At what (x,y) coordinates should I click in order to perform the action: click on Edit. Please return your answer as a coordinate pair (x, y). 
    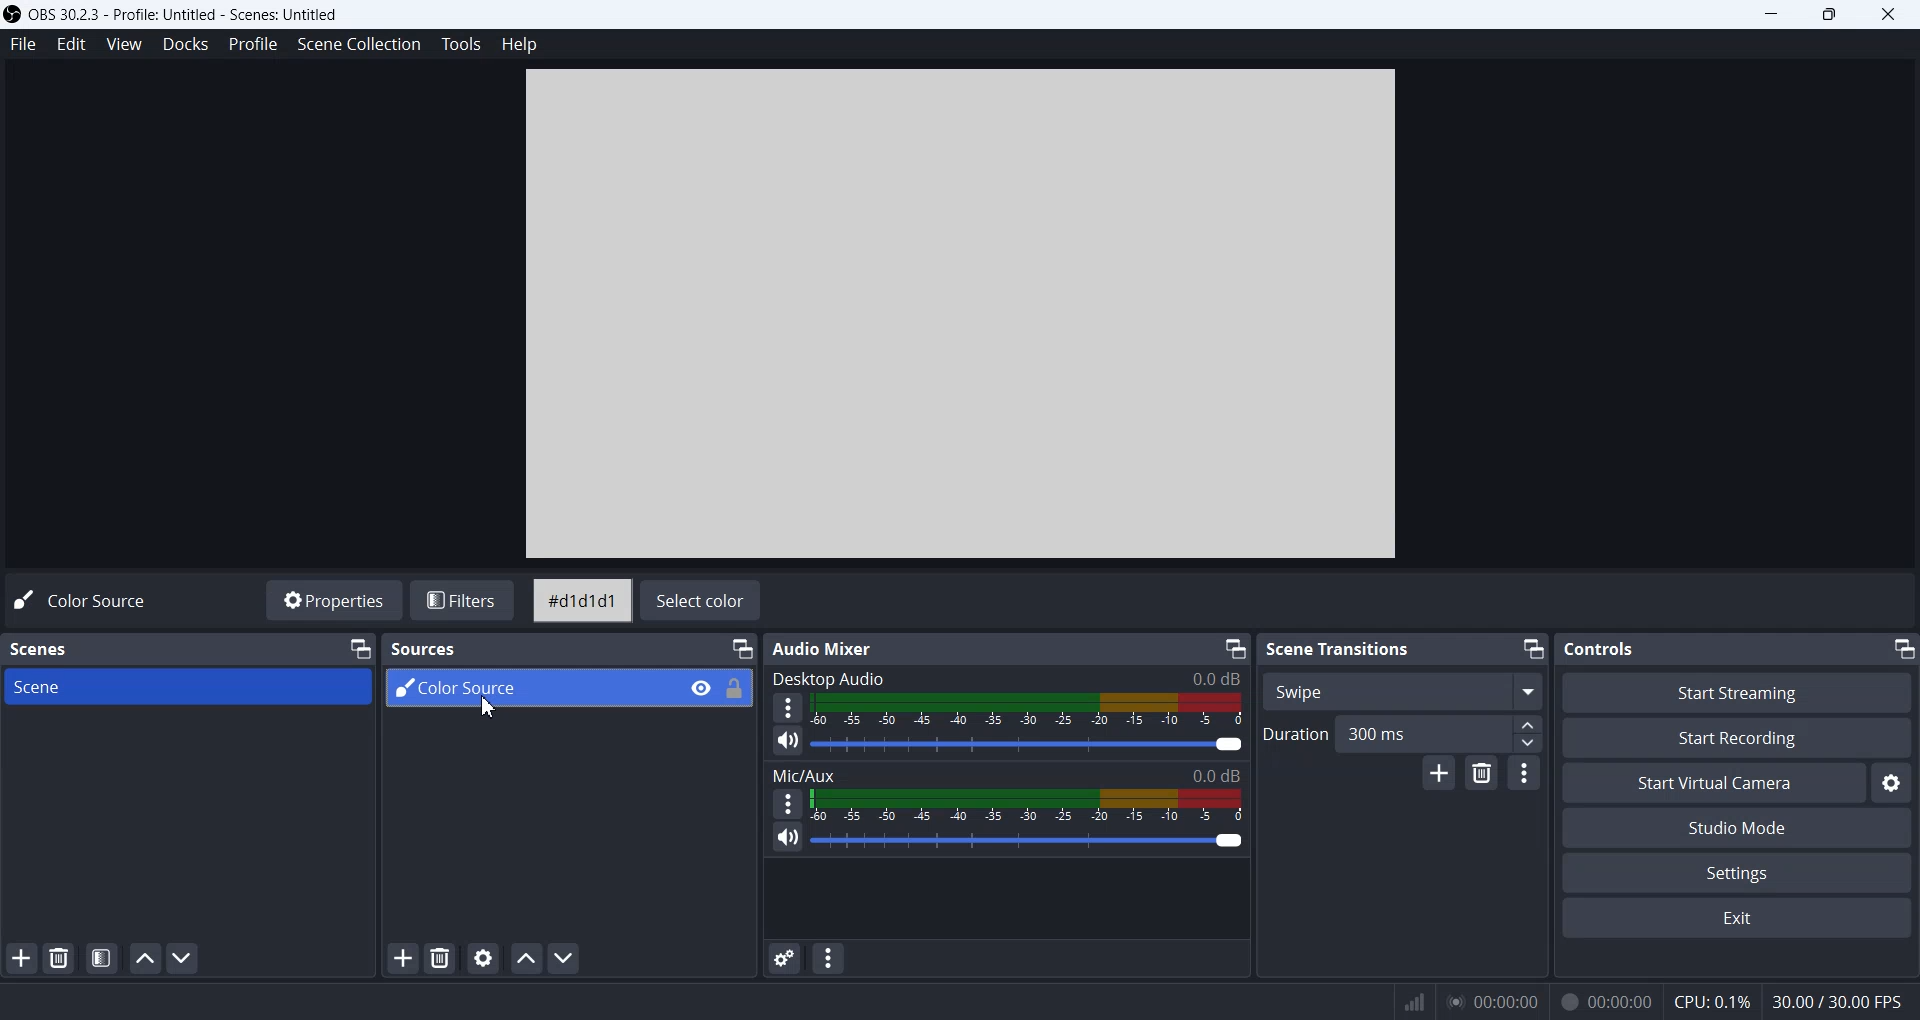
    Looking at the image, I should click on (71, 43).